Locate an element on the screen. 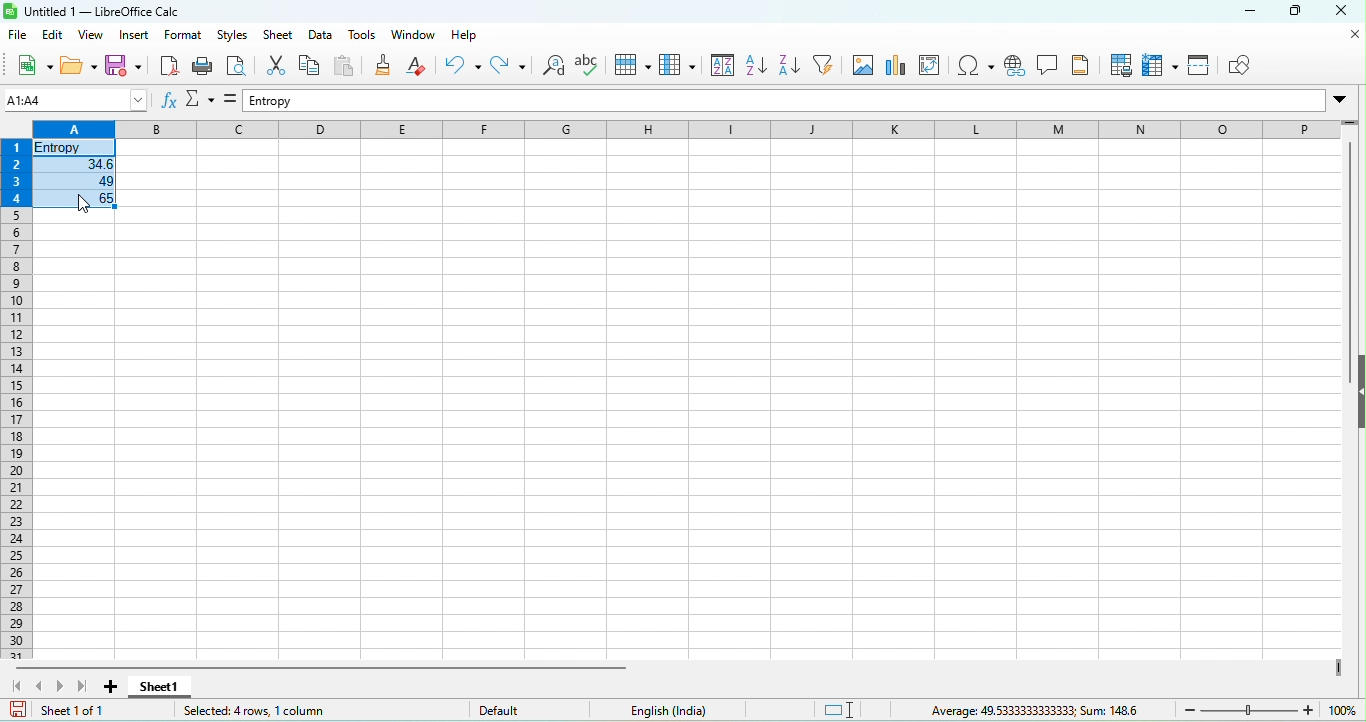 The image size is (1366, 722). find and replace is located at coordinates (551, 67).